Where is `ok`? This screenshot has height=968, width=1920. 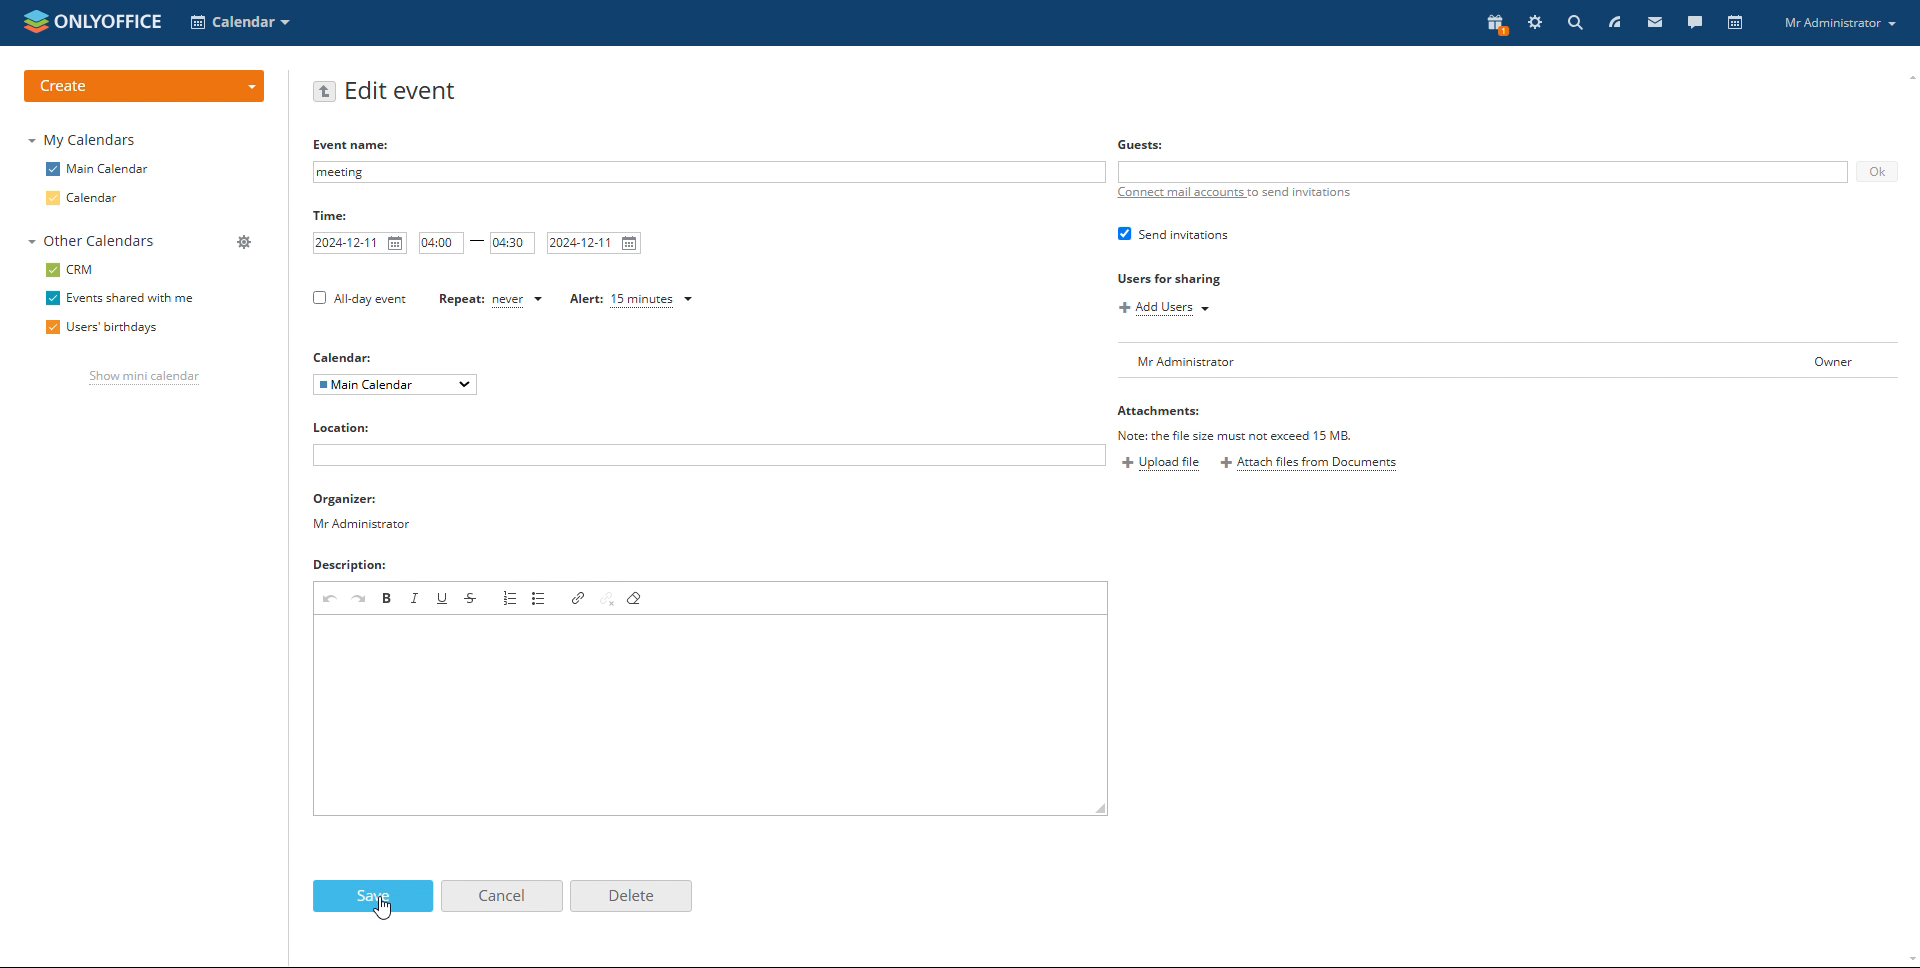 ok is located at coordinates (1876, 172).